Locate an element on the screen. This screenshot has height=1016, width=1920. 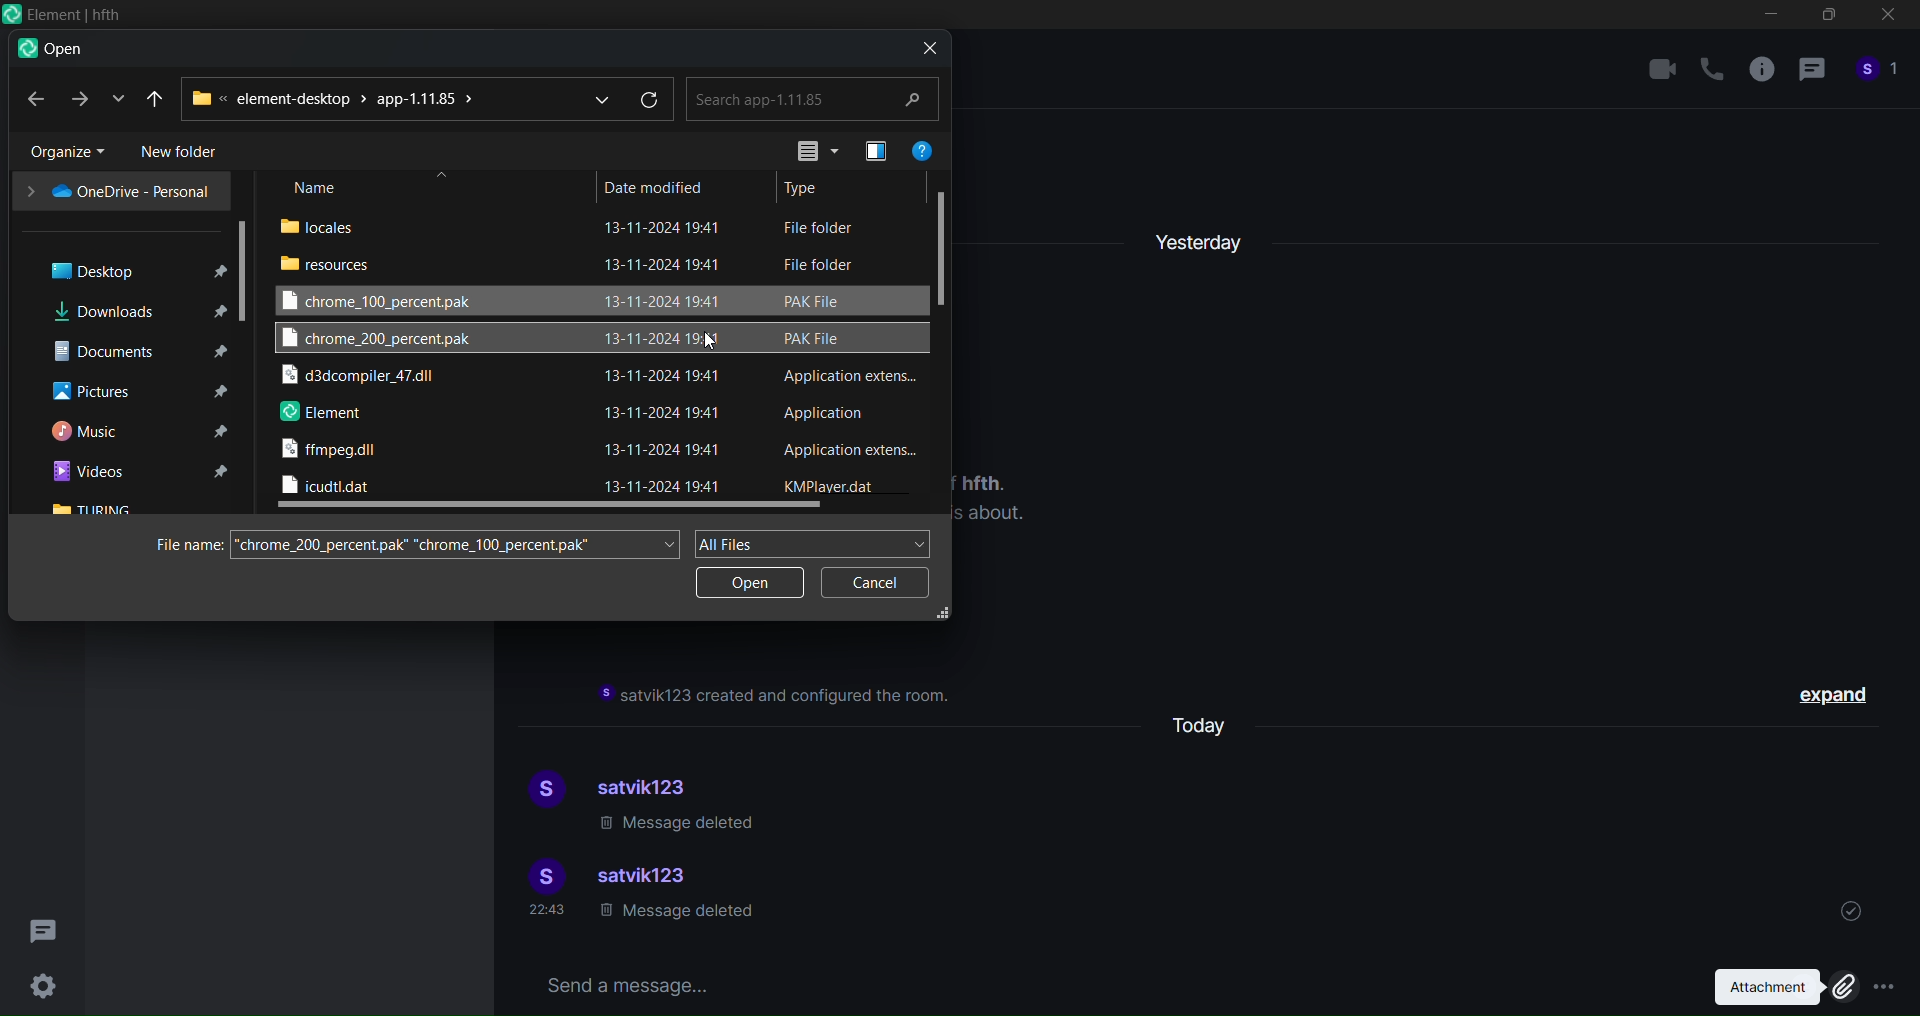
horizontal scroll bar is located at coordinates (551, 508).